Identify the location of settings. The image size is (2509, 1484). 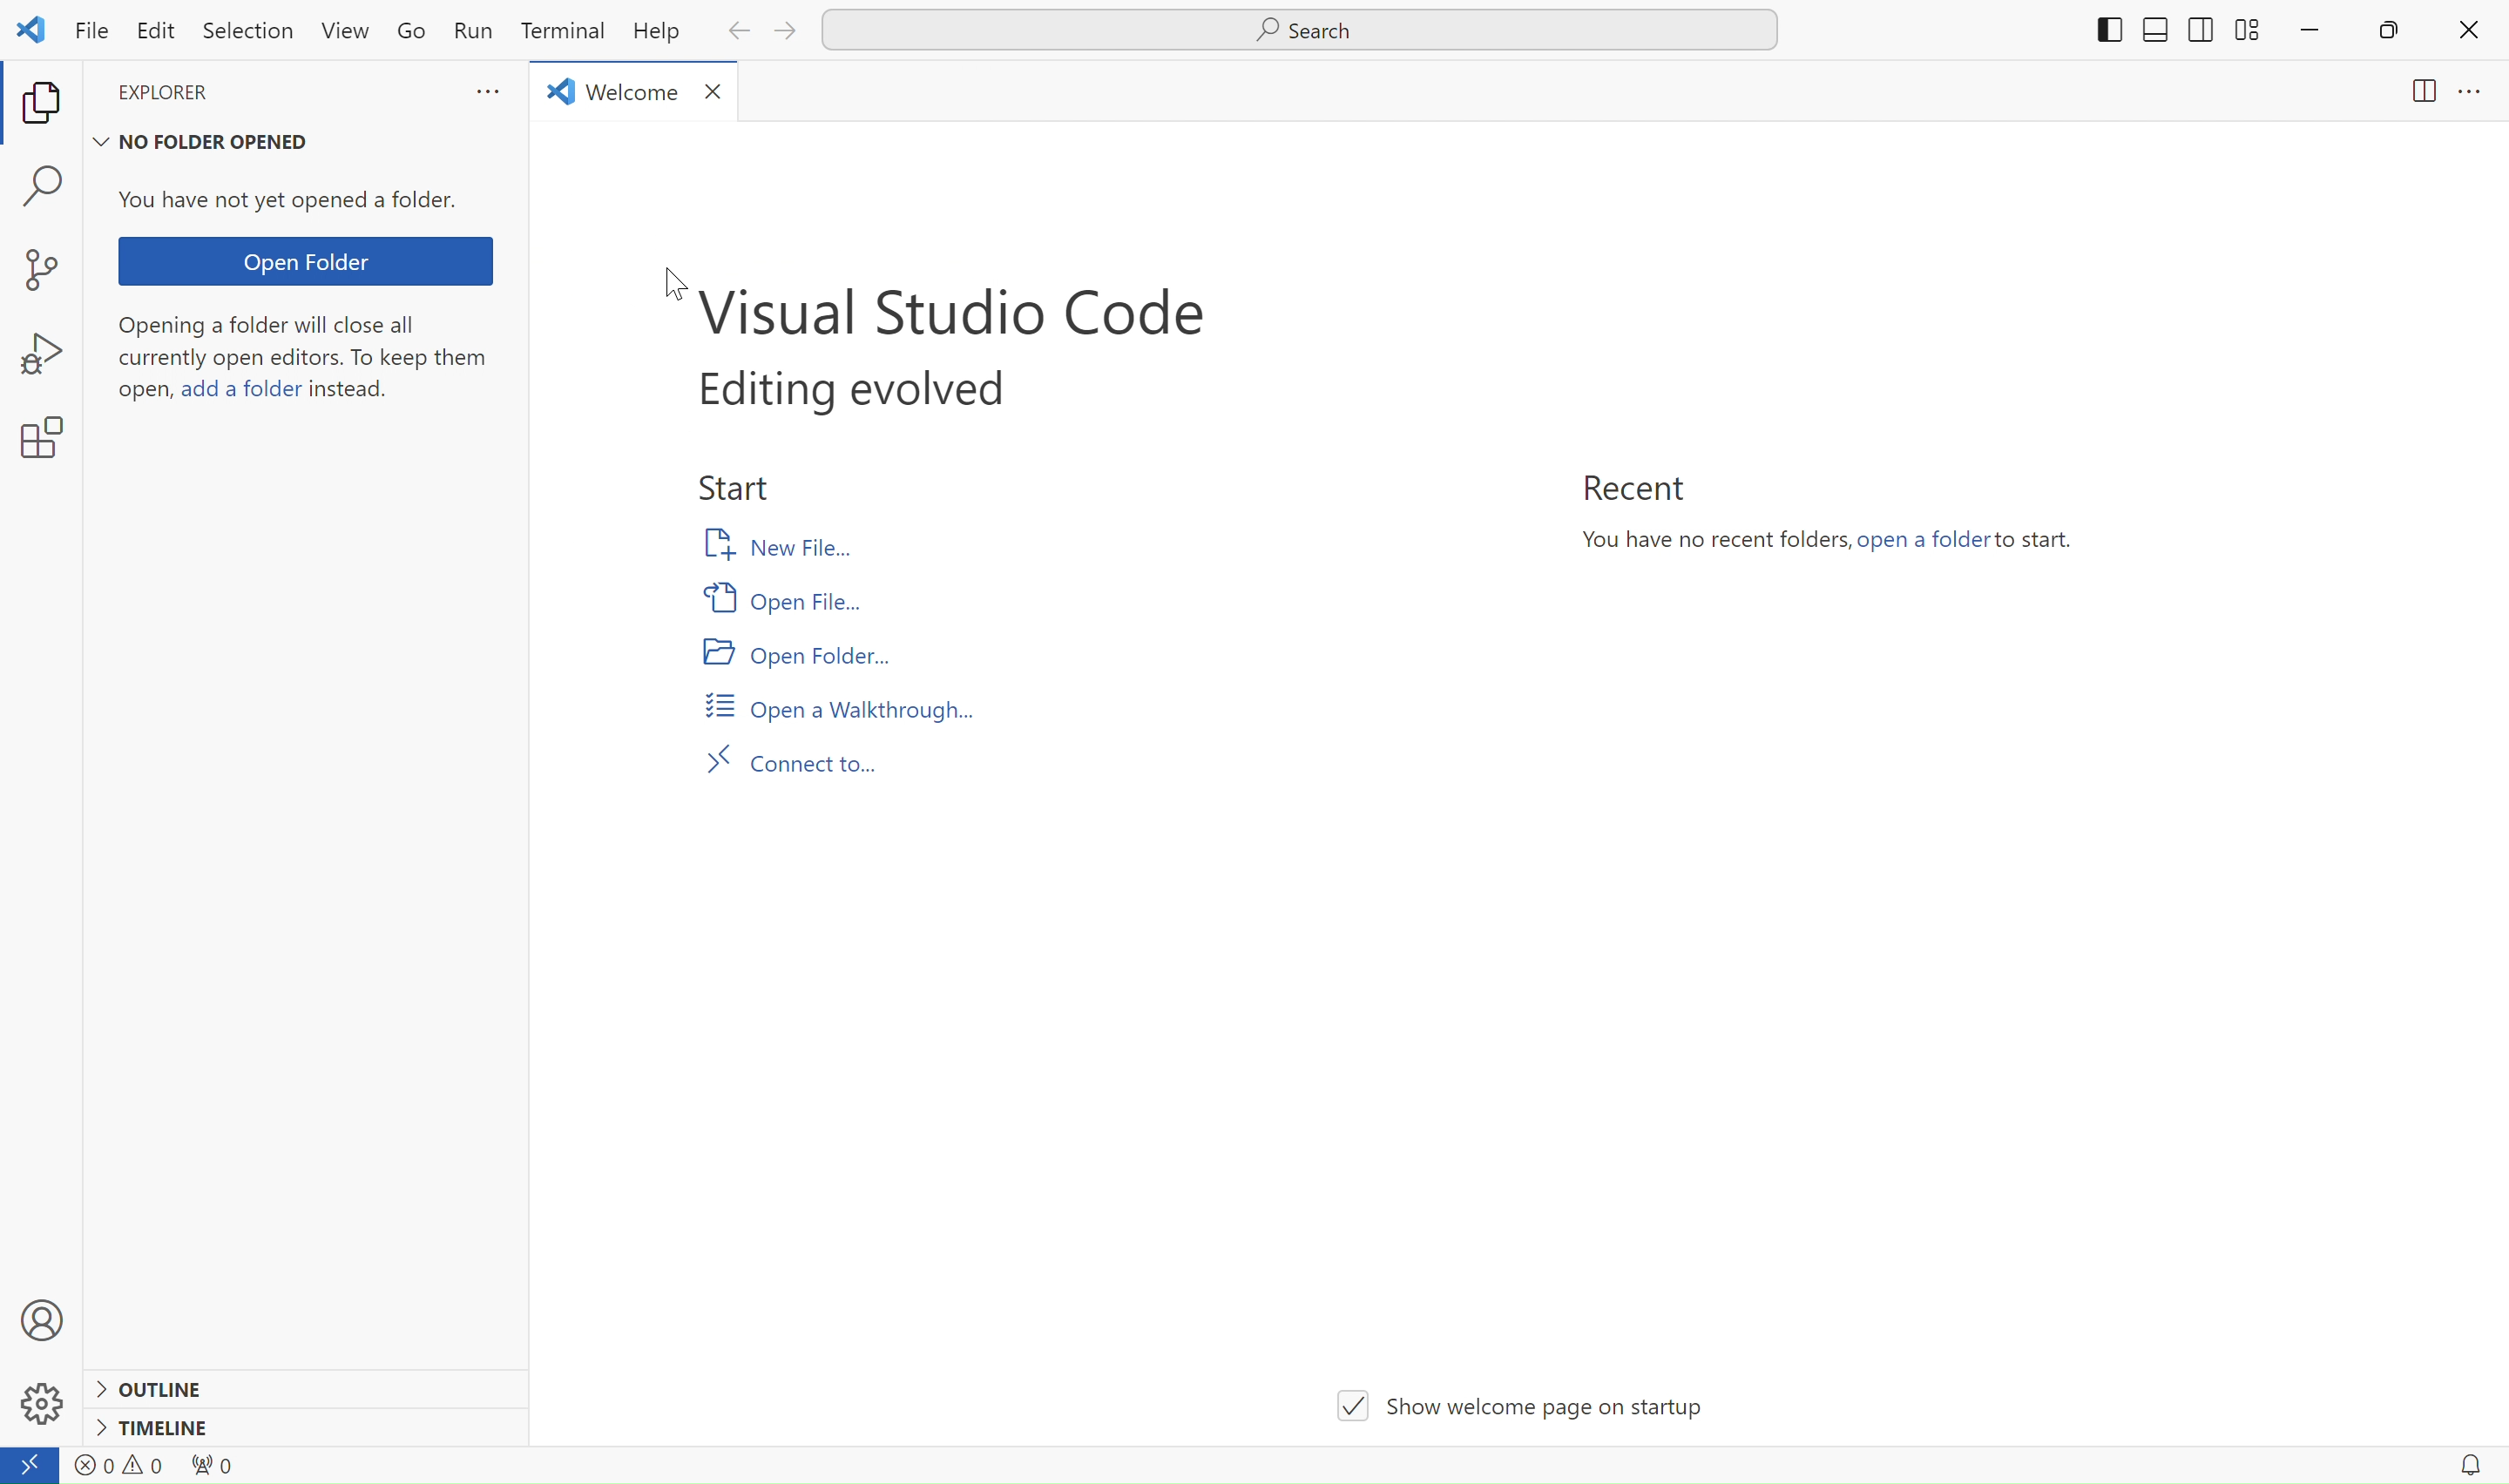
(42, 1411).